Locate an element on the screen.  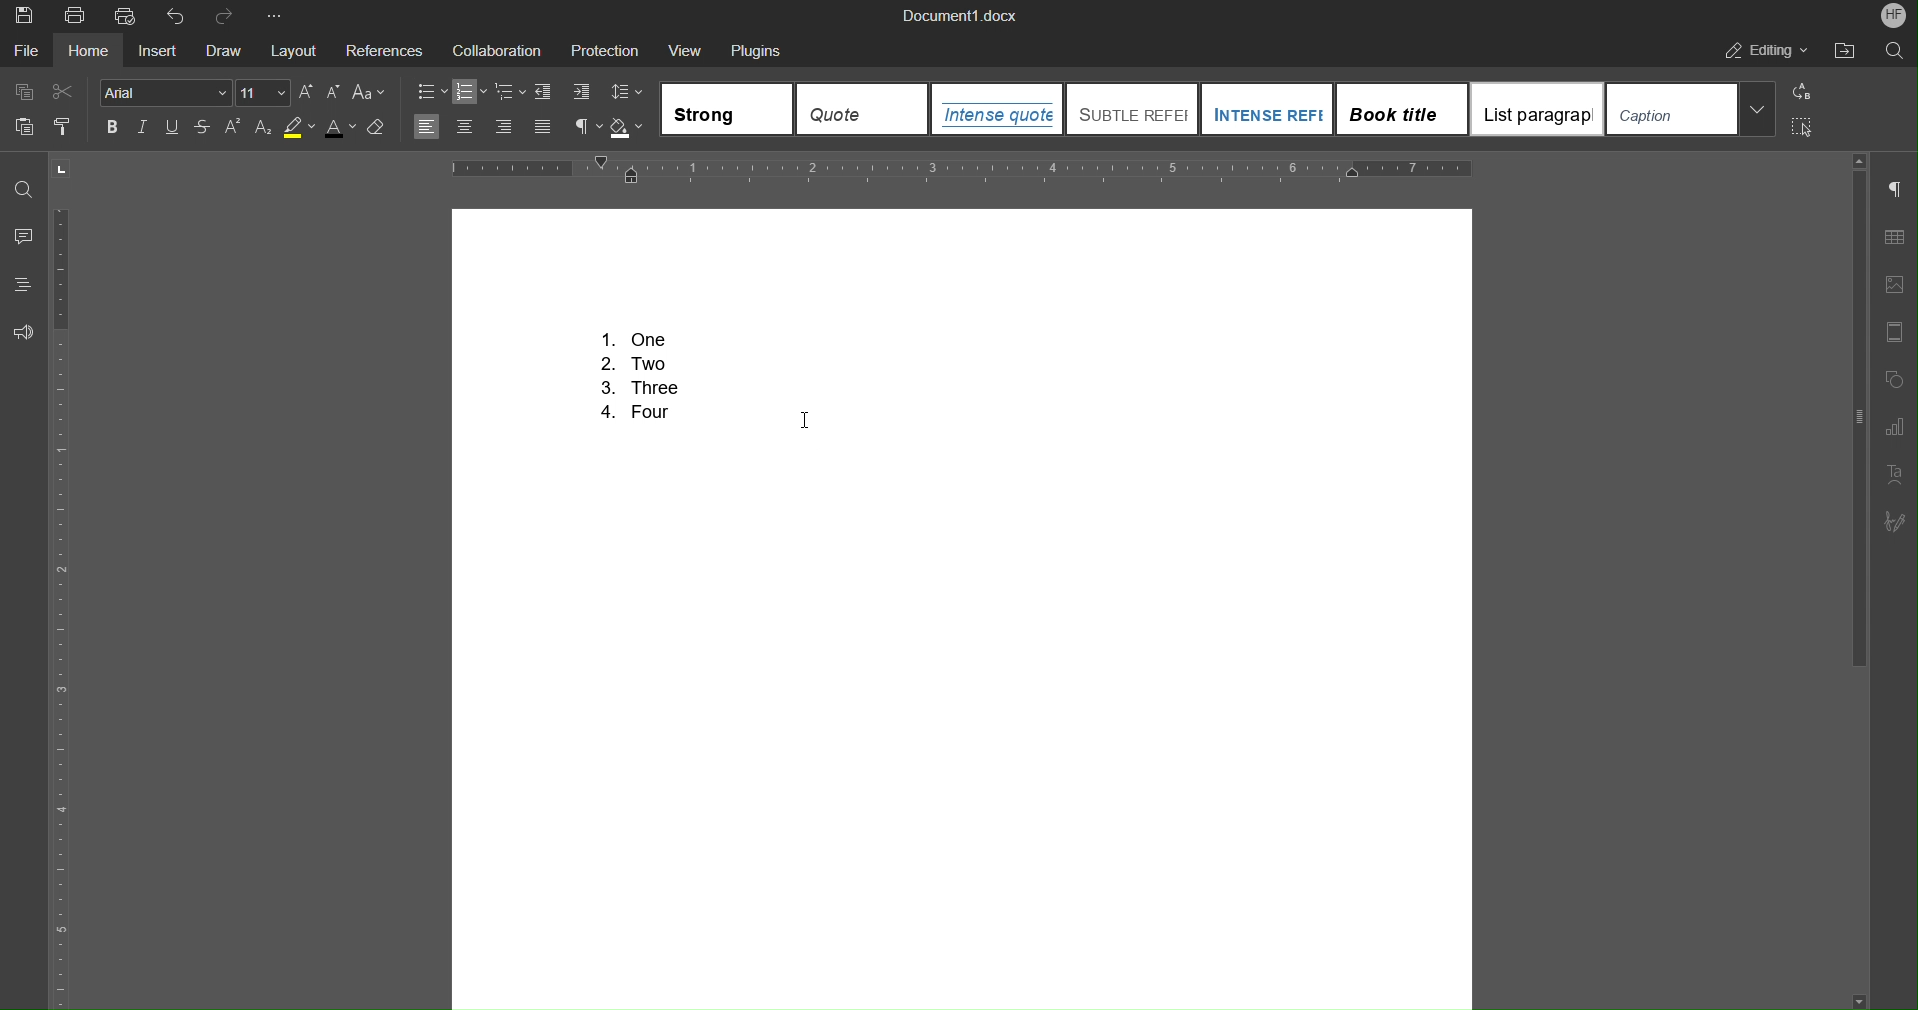
More is located at coordinates (273, 13).